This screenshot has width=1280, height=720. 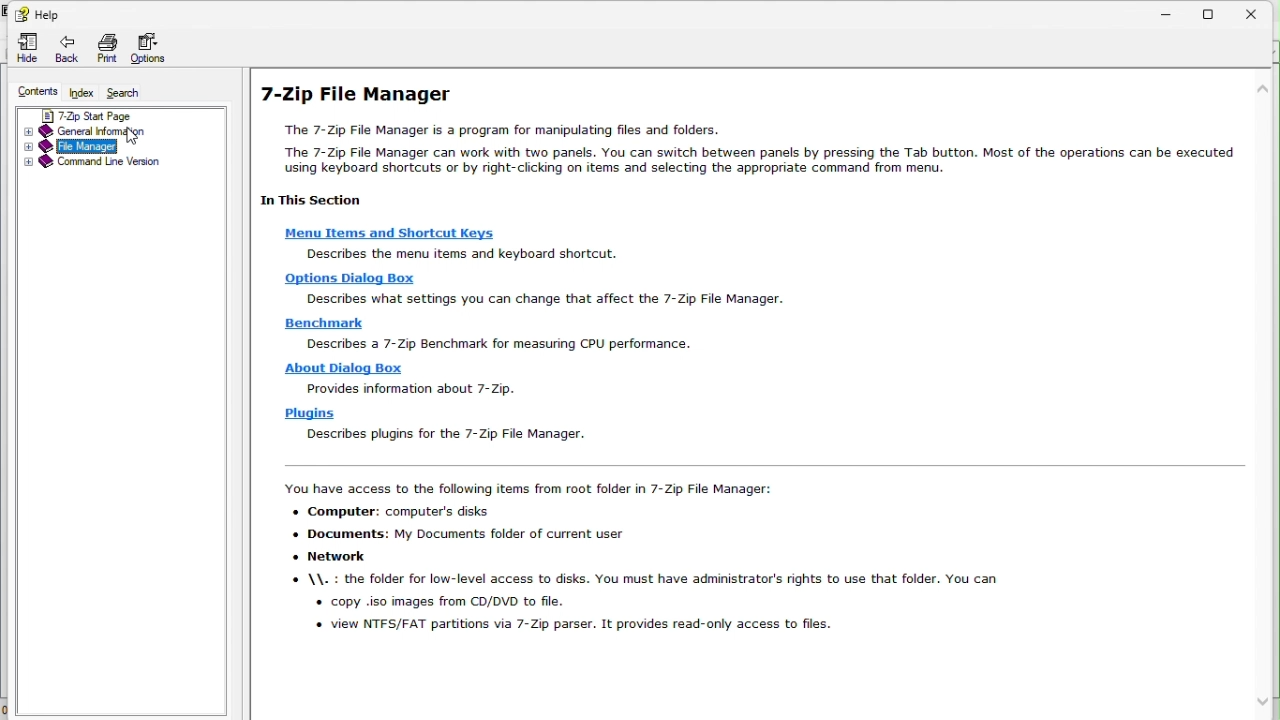 What do you see at coordinates (396, 233) in the screenshot?
I see `Menu items and shortcut keys` at bounding box center [396, 233].